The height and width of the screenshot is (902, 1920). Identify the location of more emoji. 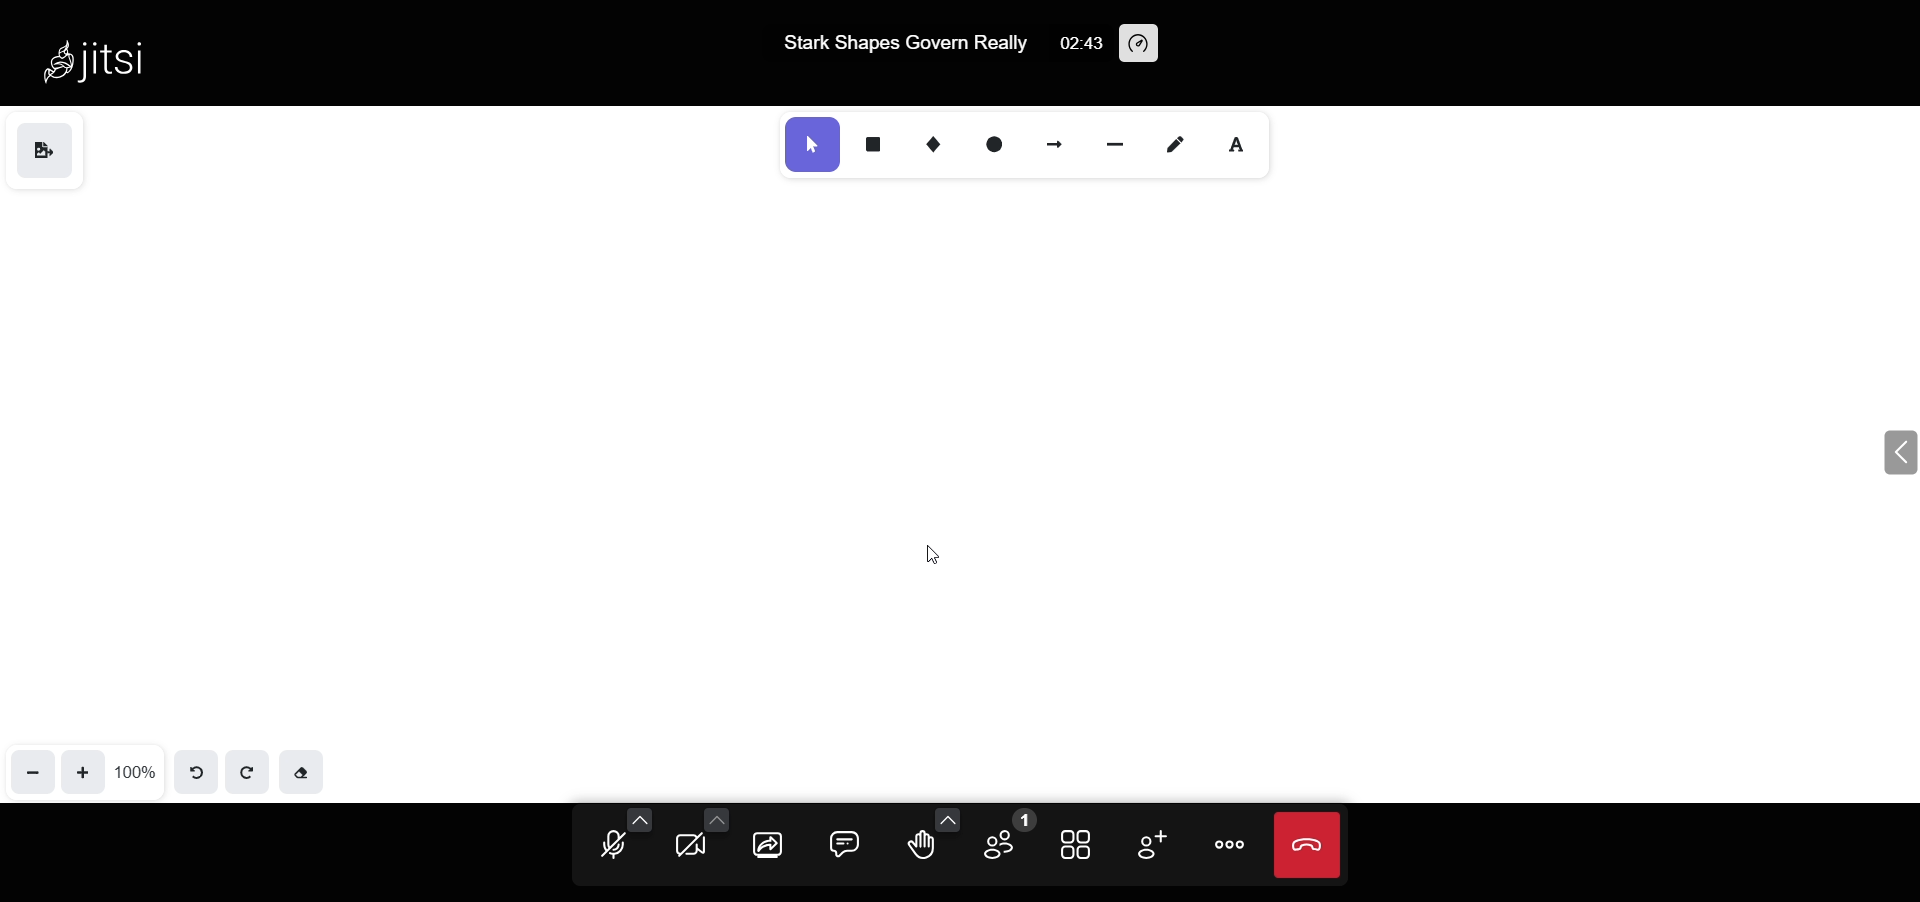
(944, 819).